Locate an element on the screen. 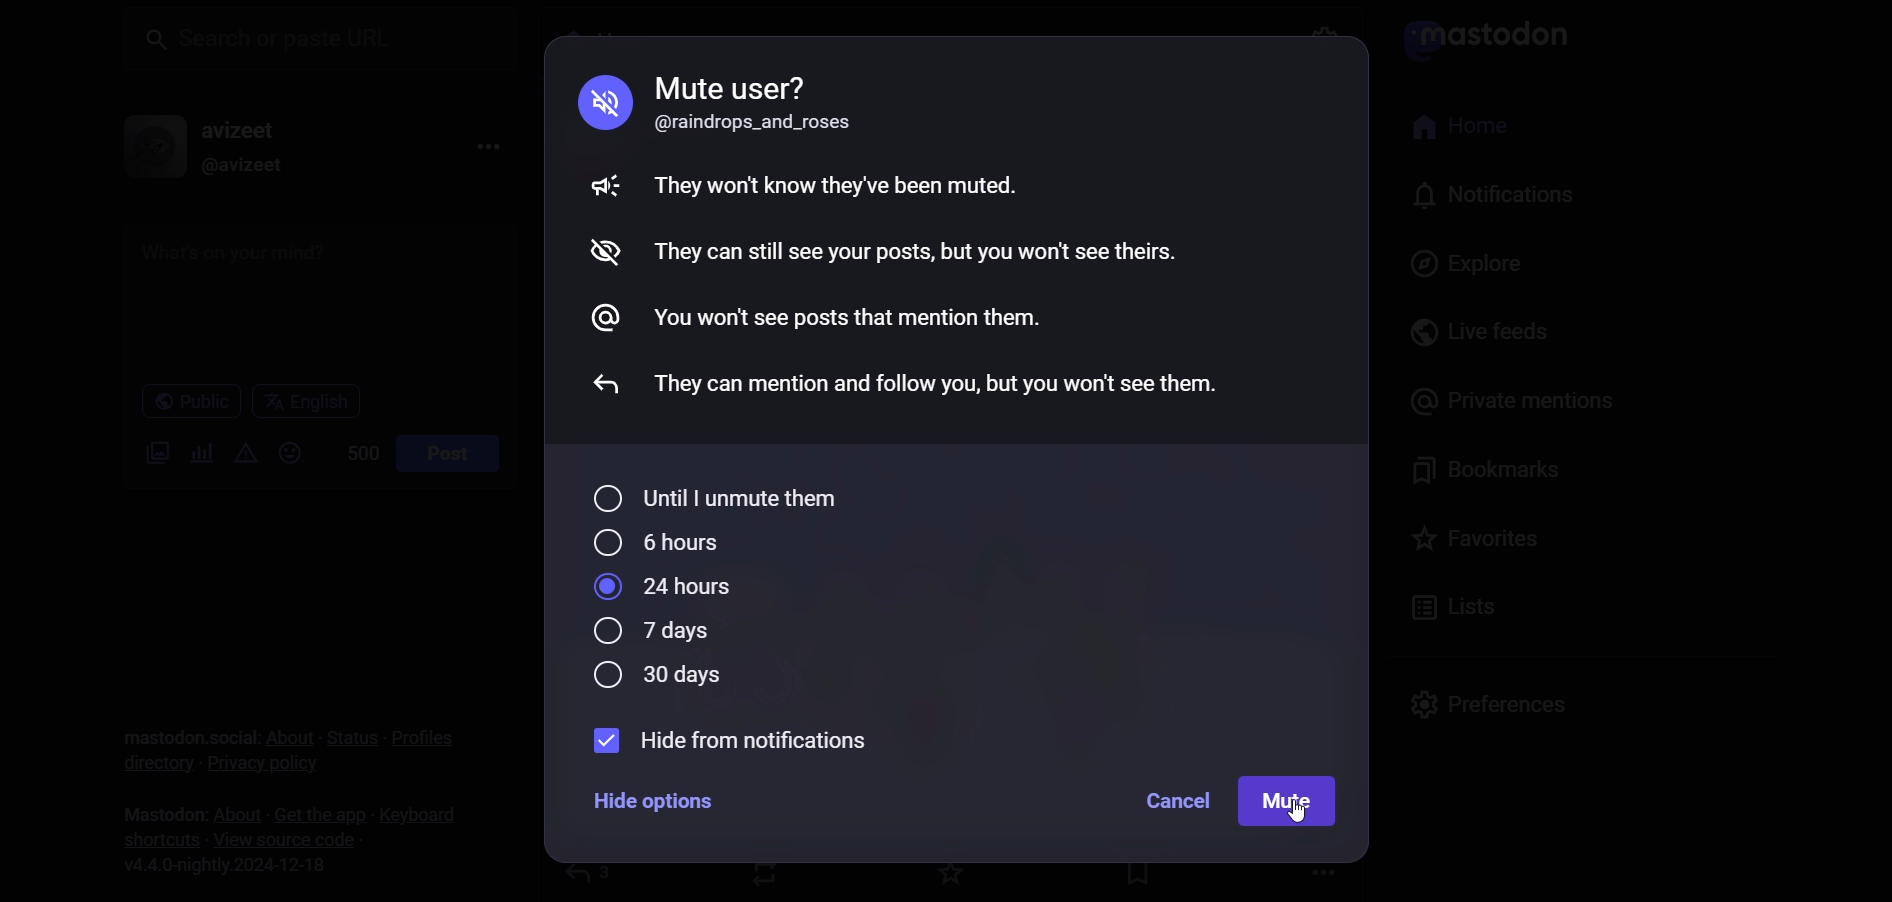  until I unmute them is located at coordinates (721, 496).